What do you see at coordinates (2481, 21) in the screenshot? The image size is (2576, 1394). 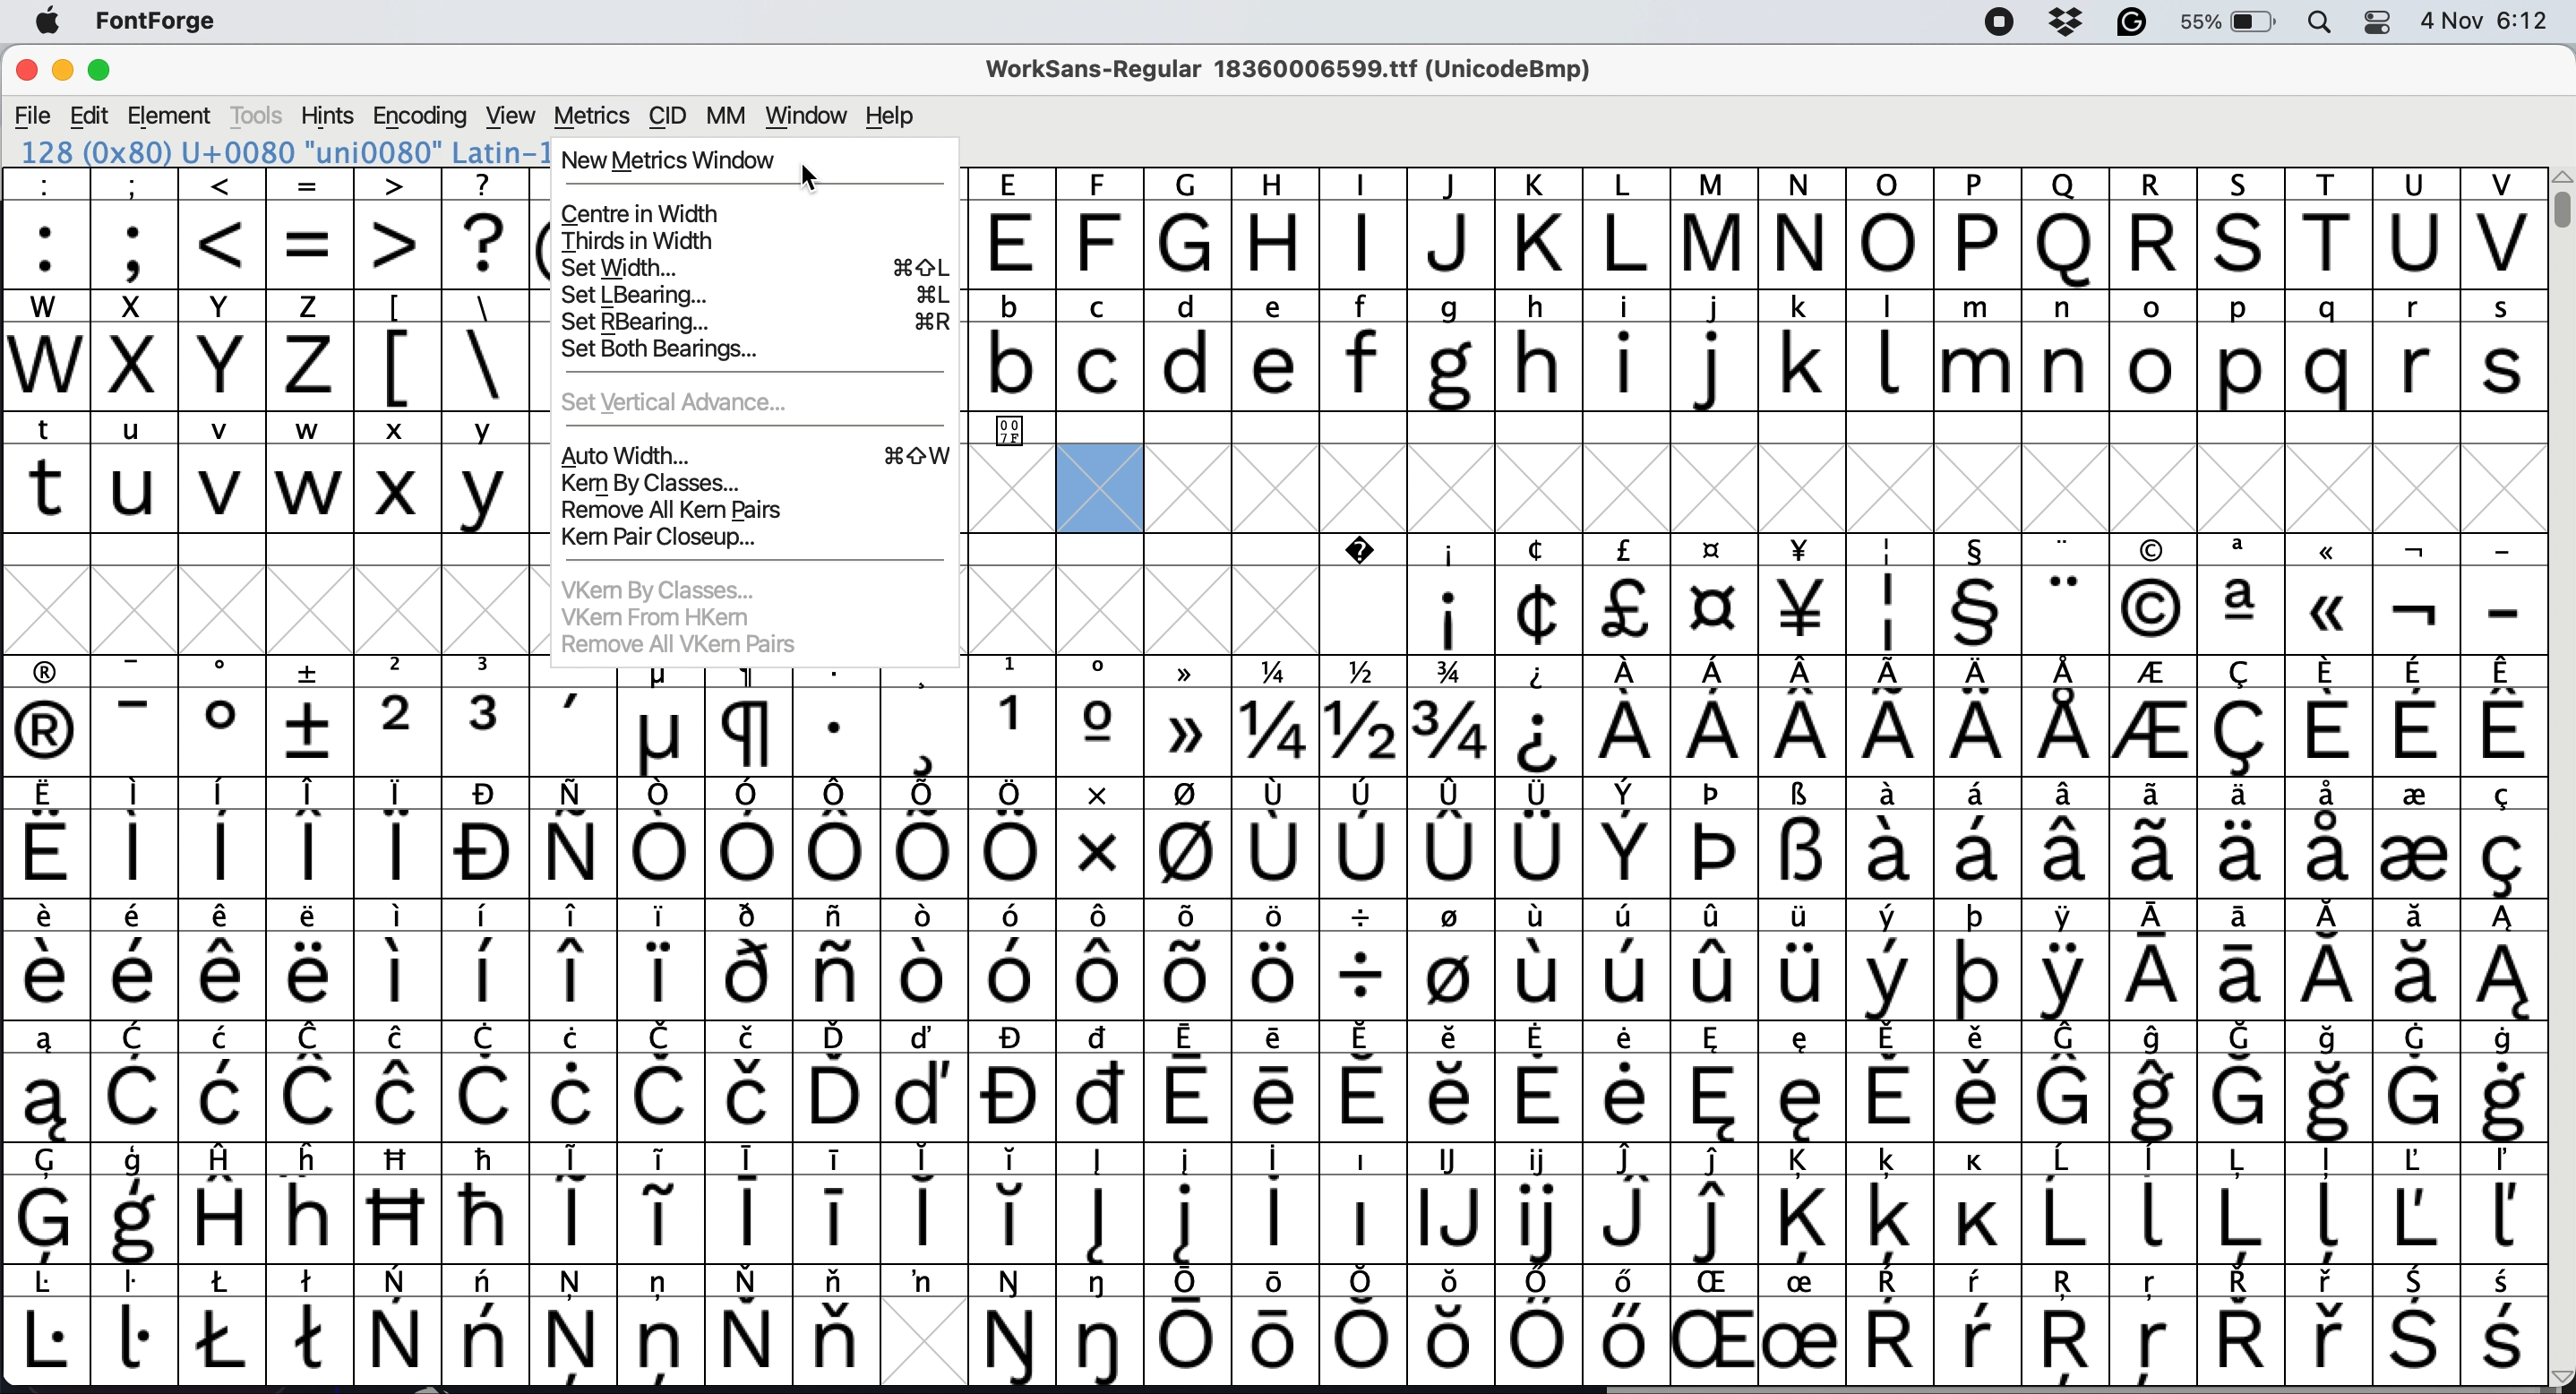 I see `4 Nov 6:12` at bounding box center [2481, 21].